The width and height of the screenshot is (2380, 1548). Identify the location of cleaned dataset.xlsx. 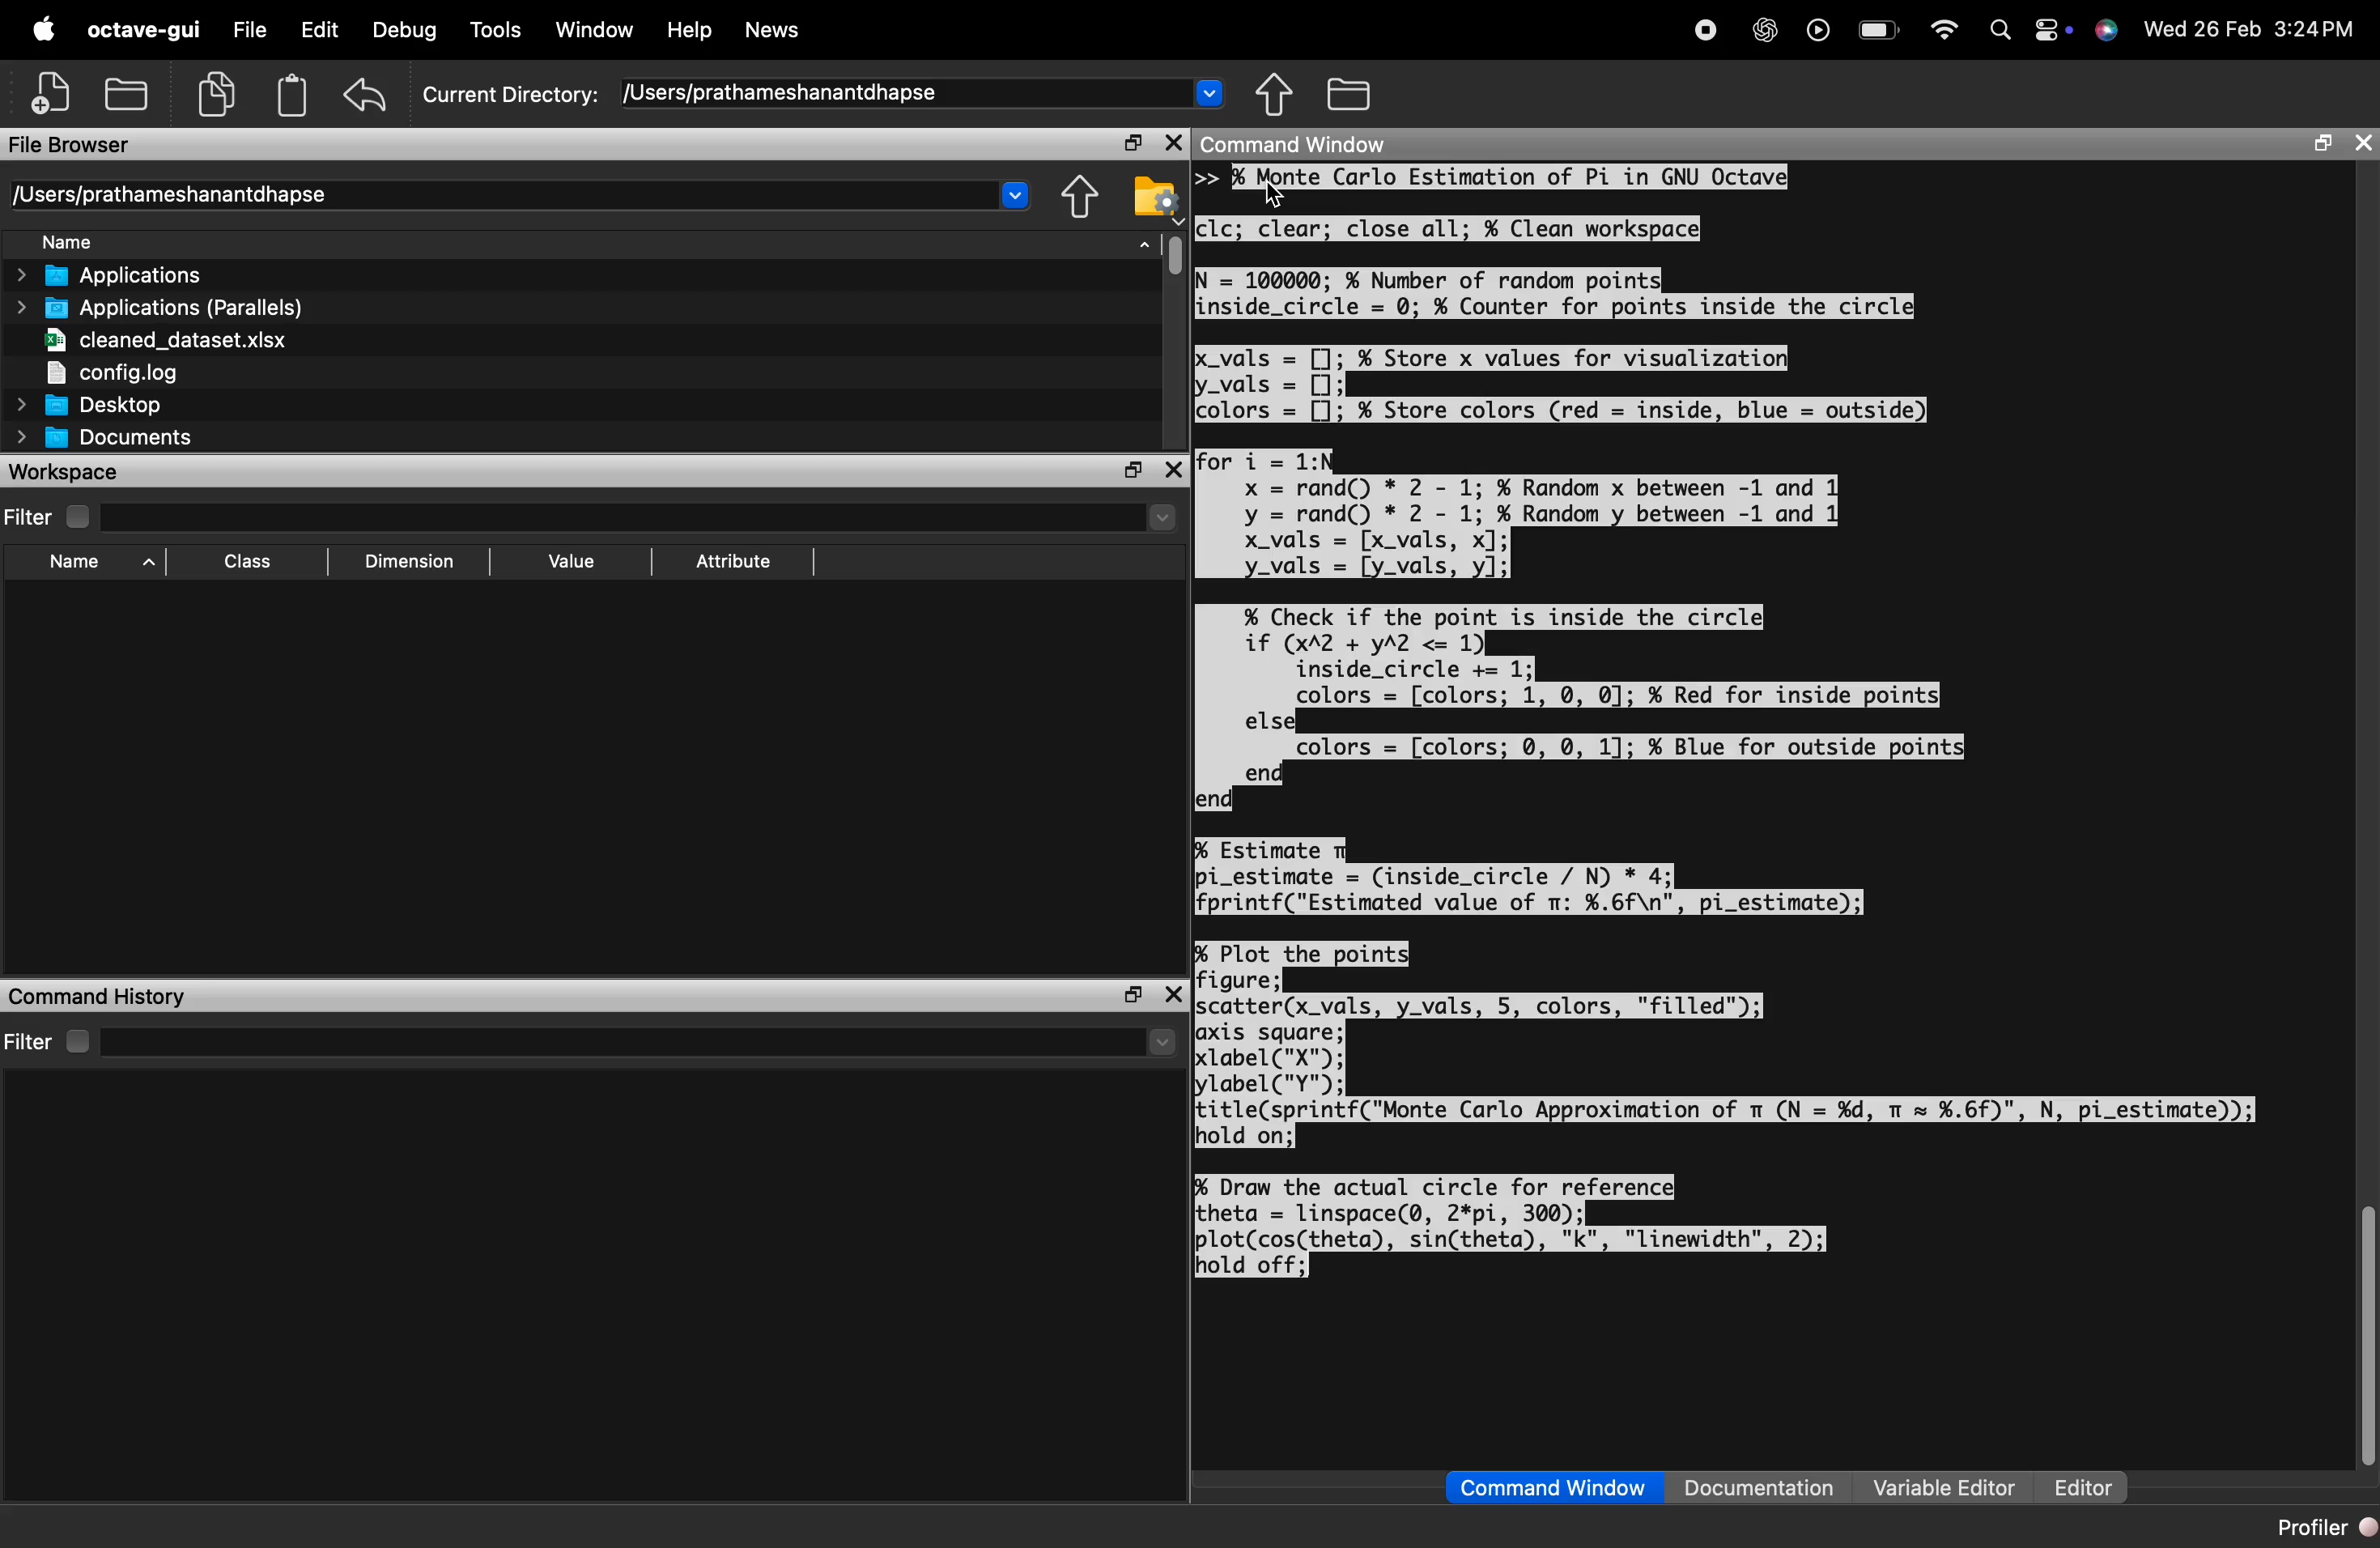
(160, 339).